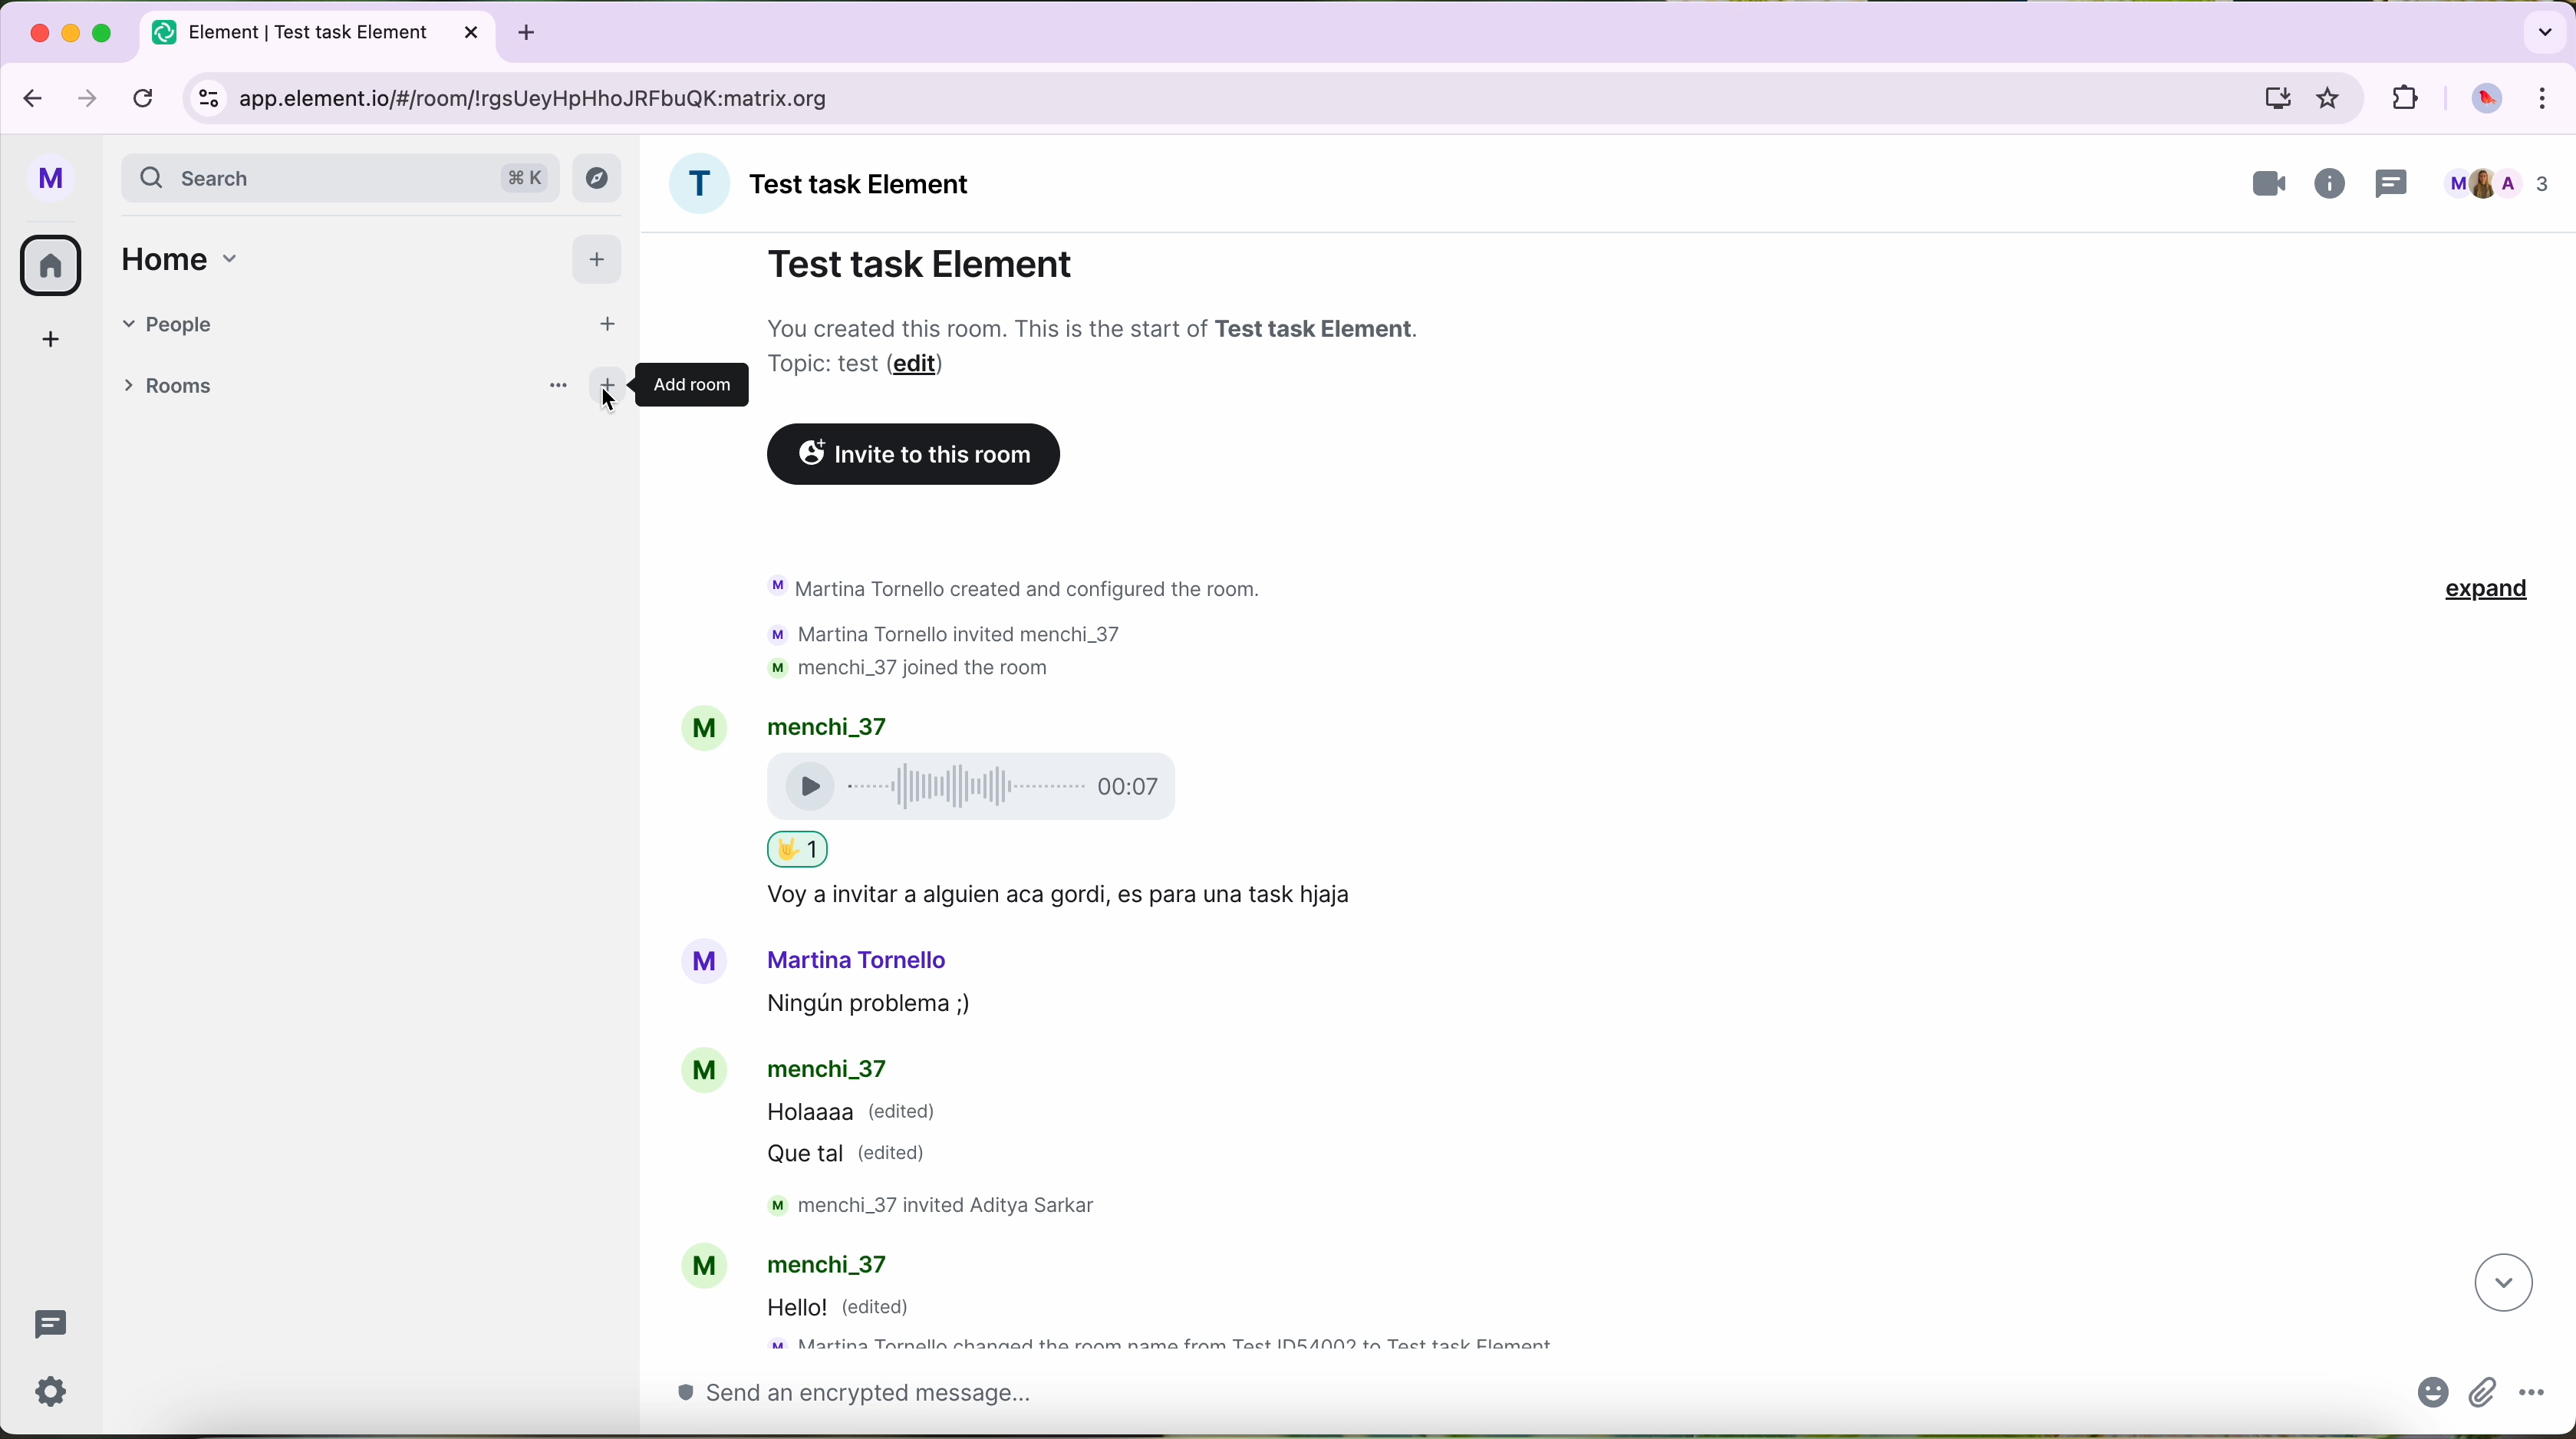 Image resolution: width=2576 pixels, height=1439 pixels. Describe the element at coordinates (209, 101) in the screenshot. I see `controls` at that location.